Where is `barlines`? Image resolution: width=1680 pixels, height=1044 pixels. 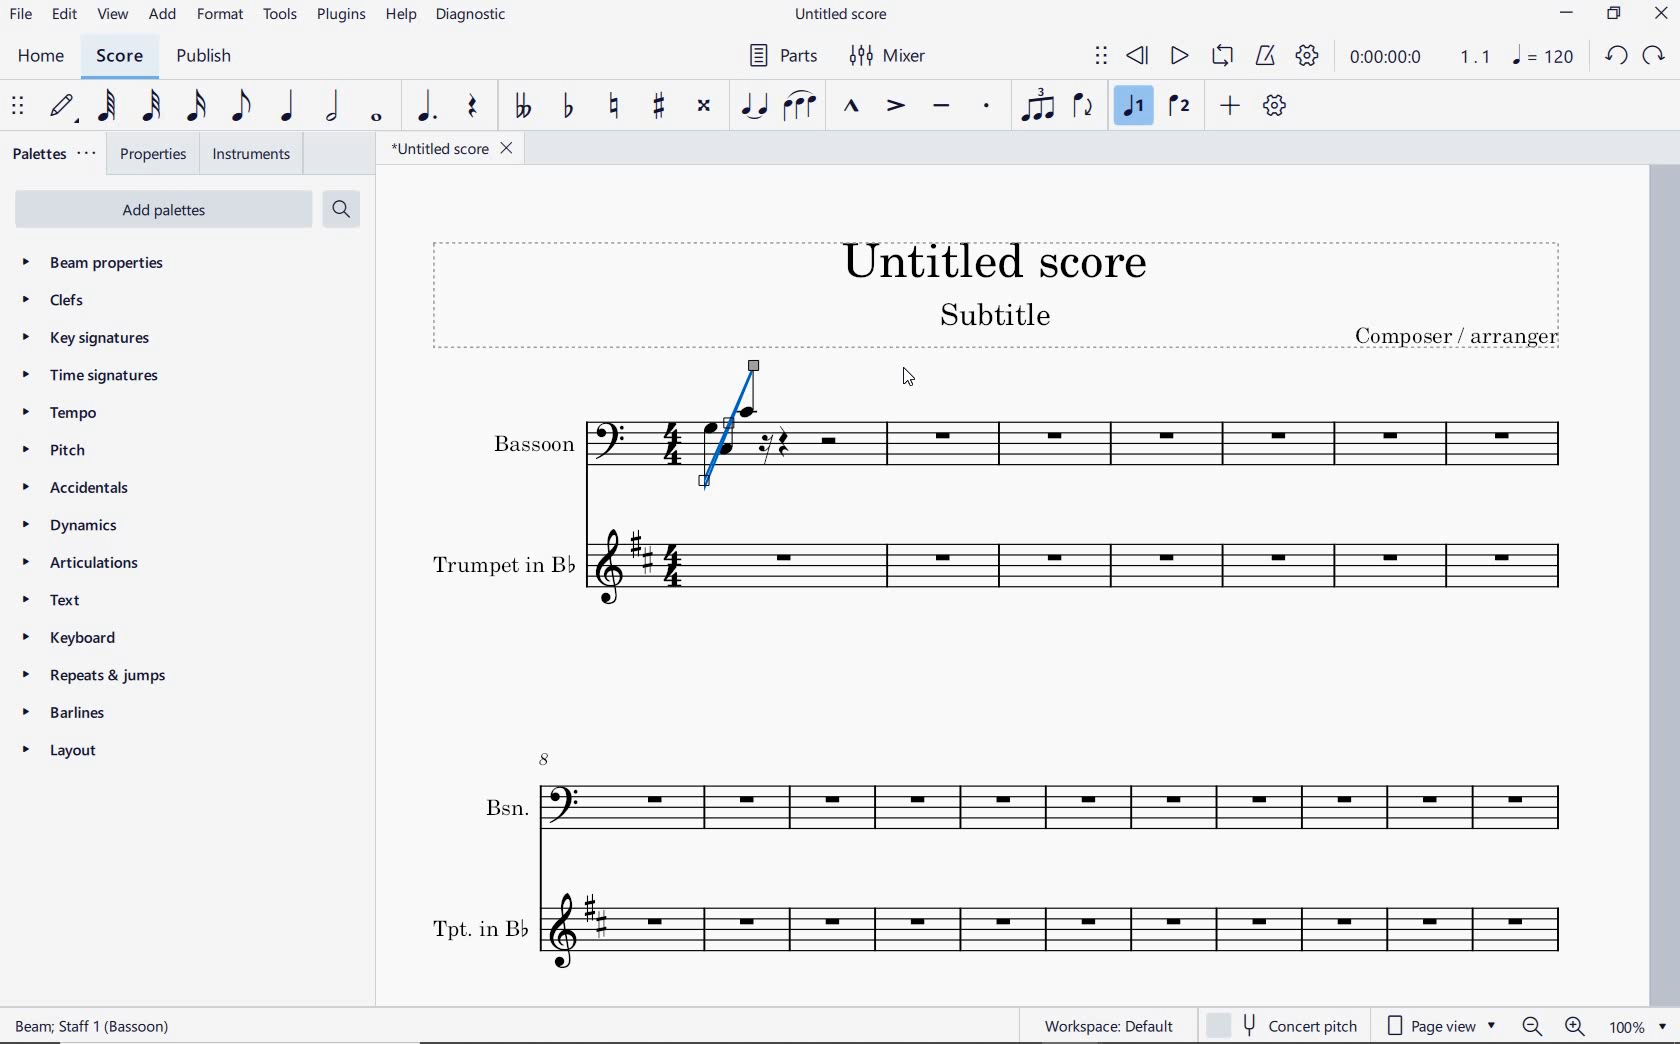
barlines is located at coordinates (66, 714).